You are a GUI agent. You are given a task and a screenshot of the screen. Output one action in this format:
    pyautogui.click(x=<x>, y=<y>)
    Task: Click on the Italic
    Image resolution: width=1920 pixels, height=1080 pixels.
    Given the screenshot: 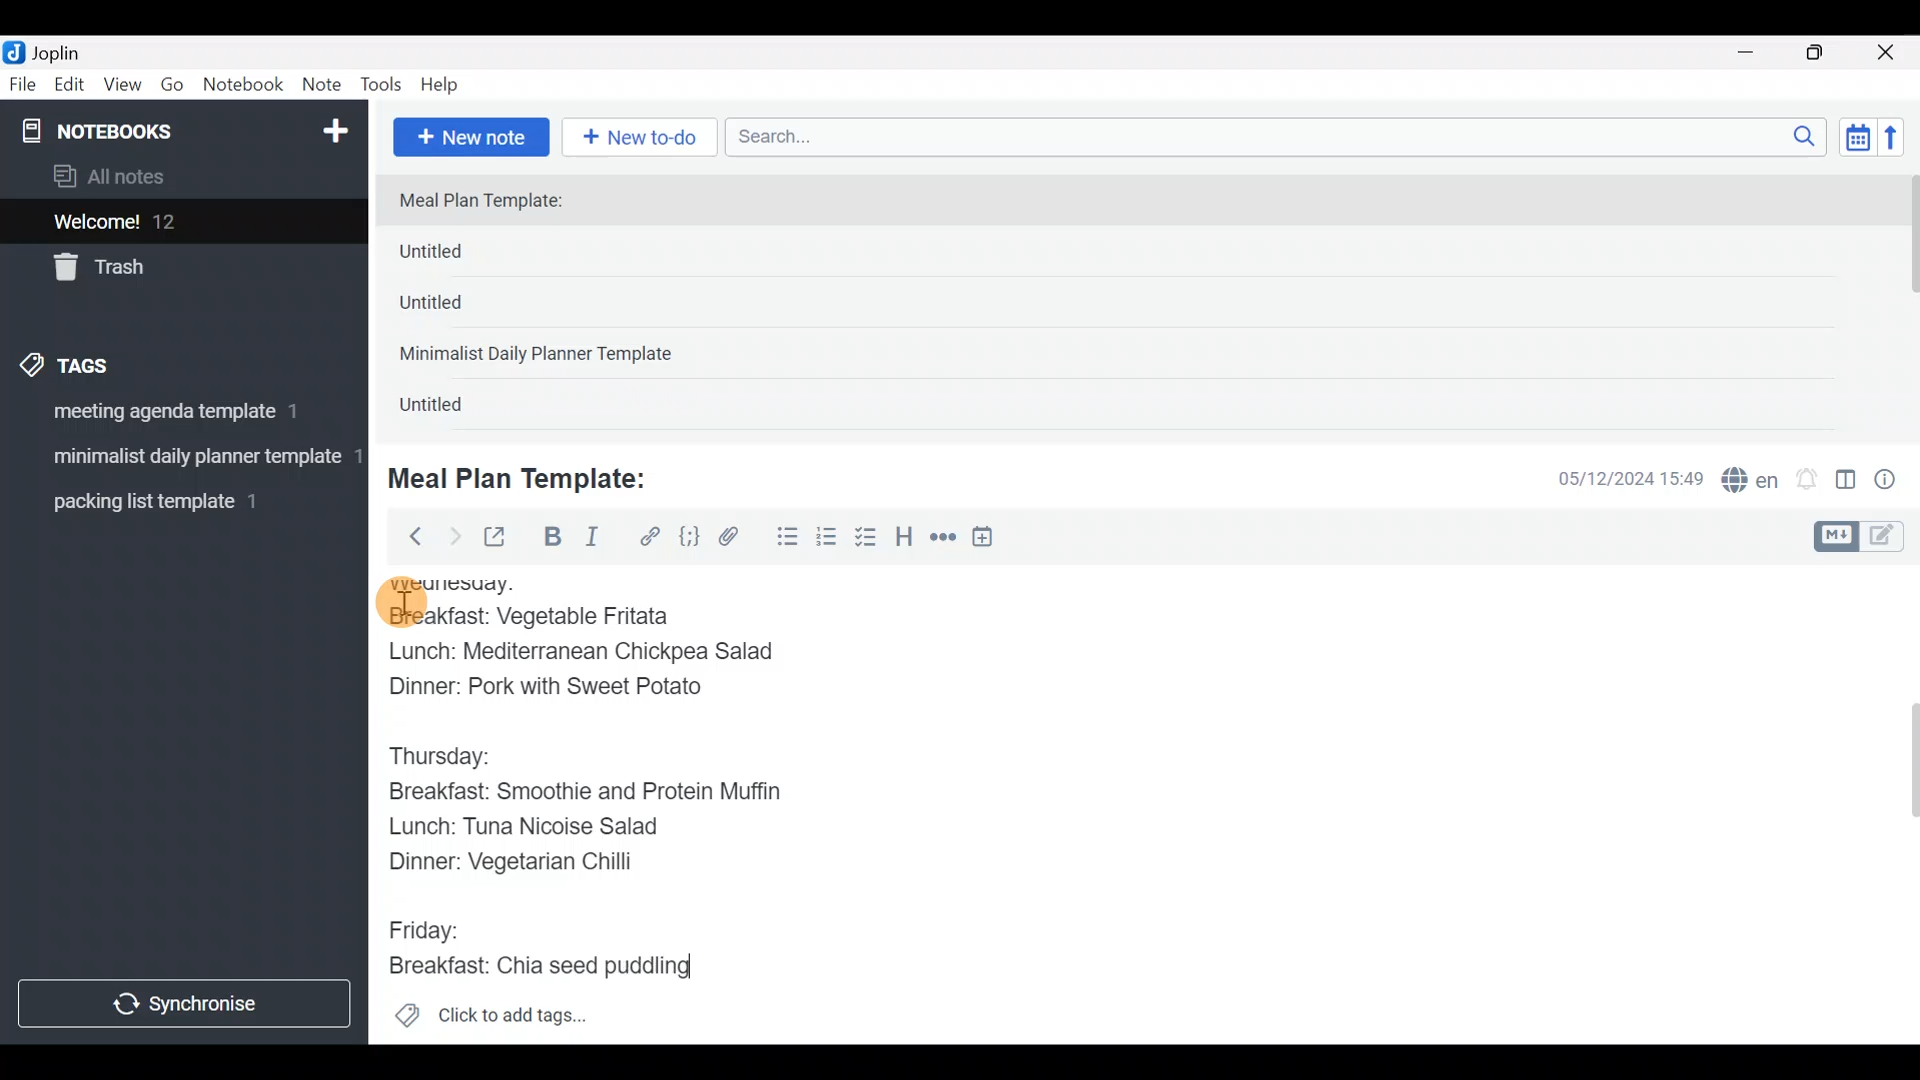 What is the action you would take?
    pyautogui.click(x=590, y=541)
    